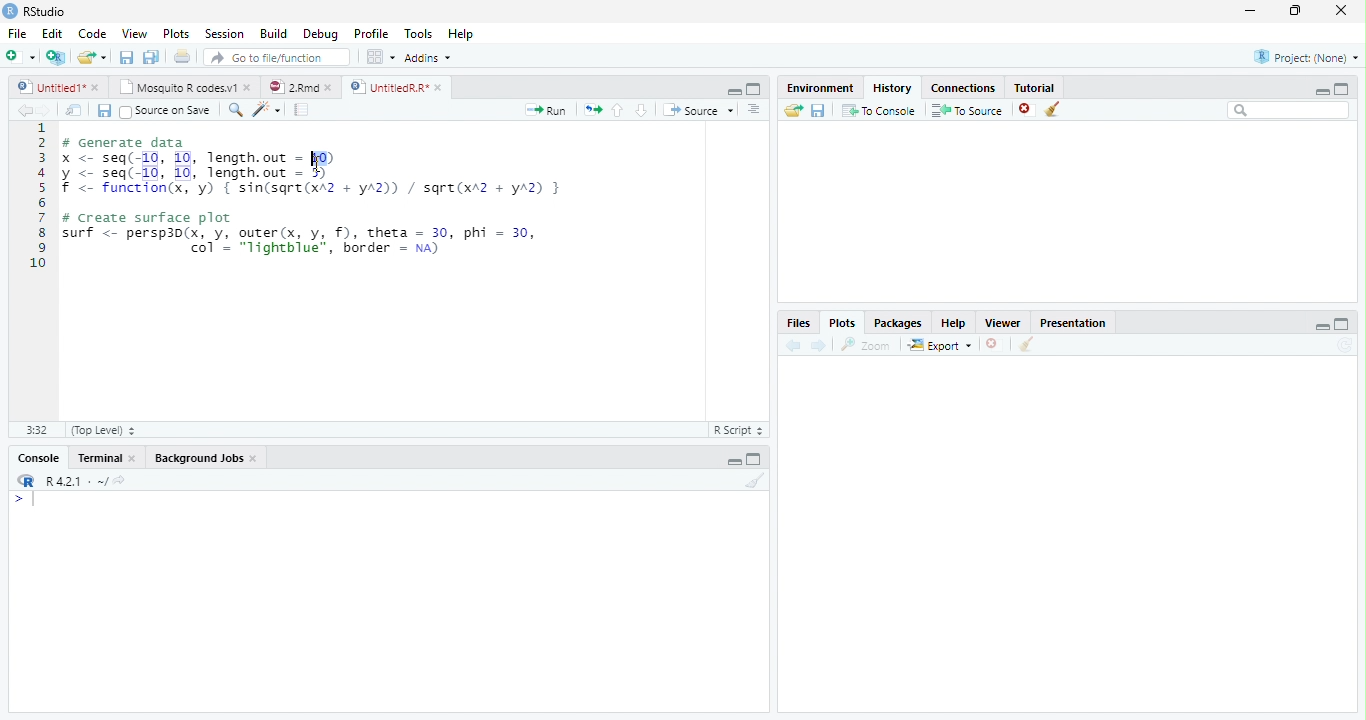 This screenshot has height=720, width=1366. Describe the element at coordinates (843, 322) in the screenshot. I see `Plots` at that location.